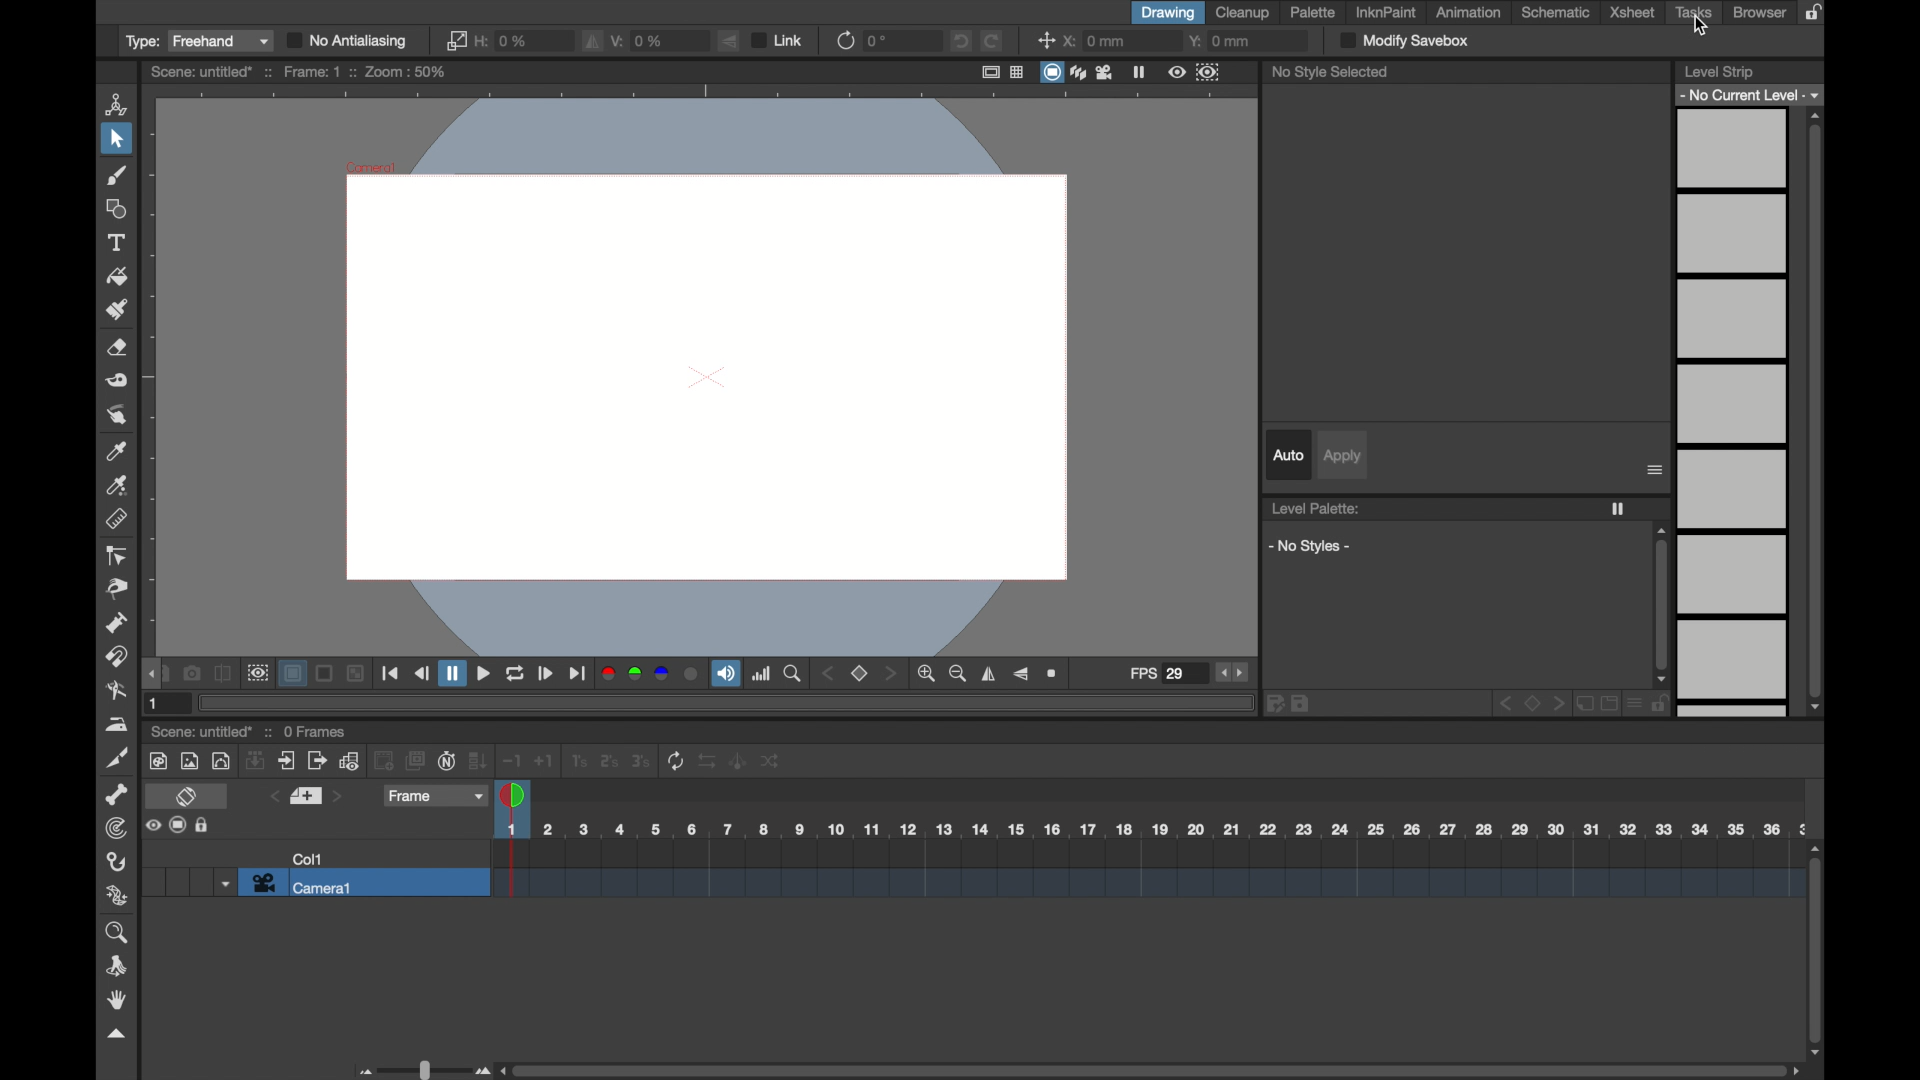  Describe the element at coordinates (223, 673) in the screenshot. I see `compare to snapshot` at that location.